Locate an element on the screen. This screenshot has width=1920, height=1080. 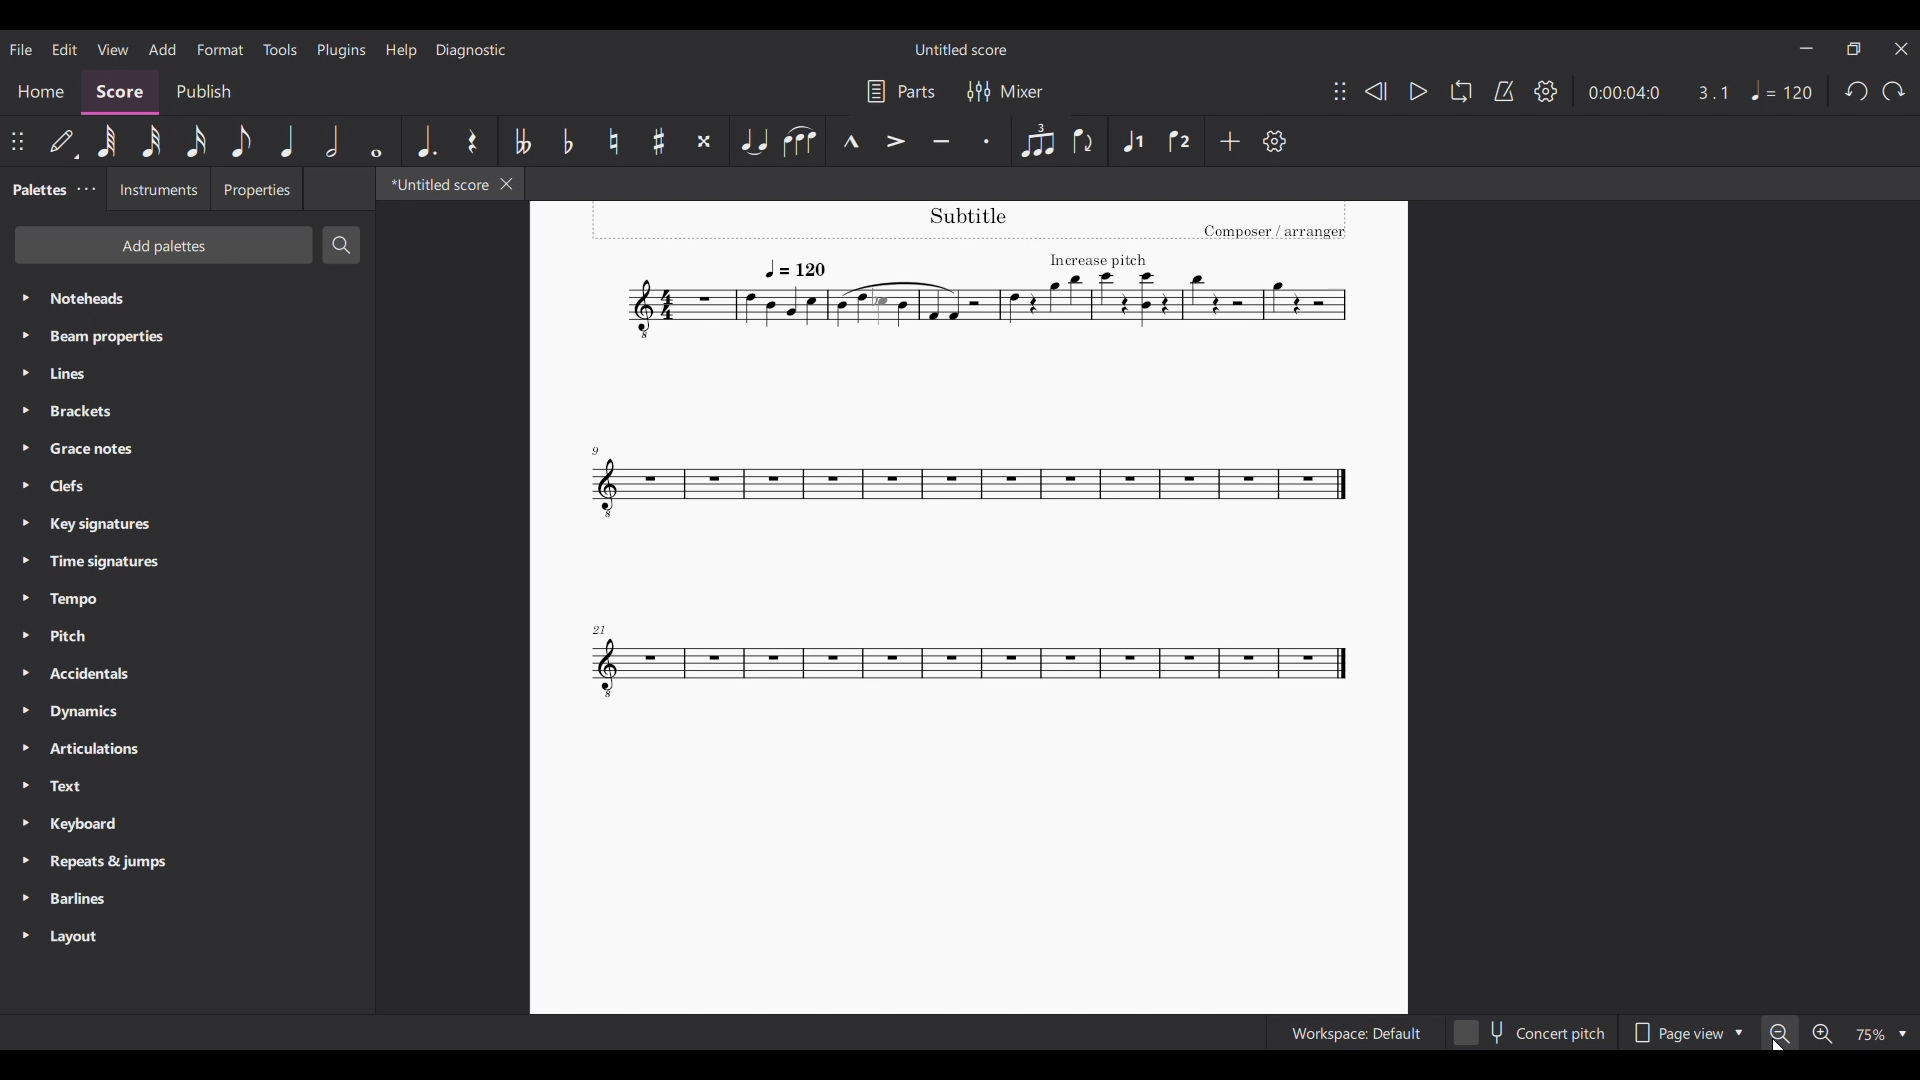
Accidentals is located at coordinates (187, 673).